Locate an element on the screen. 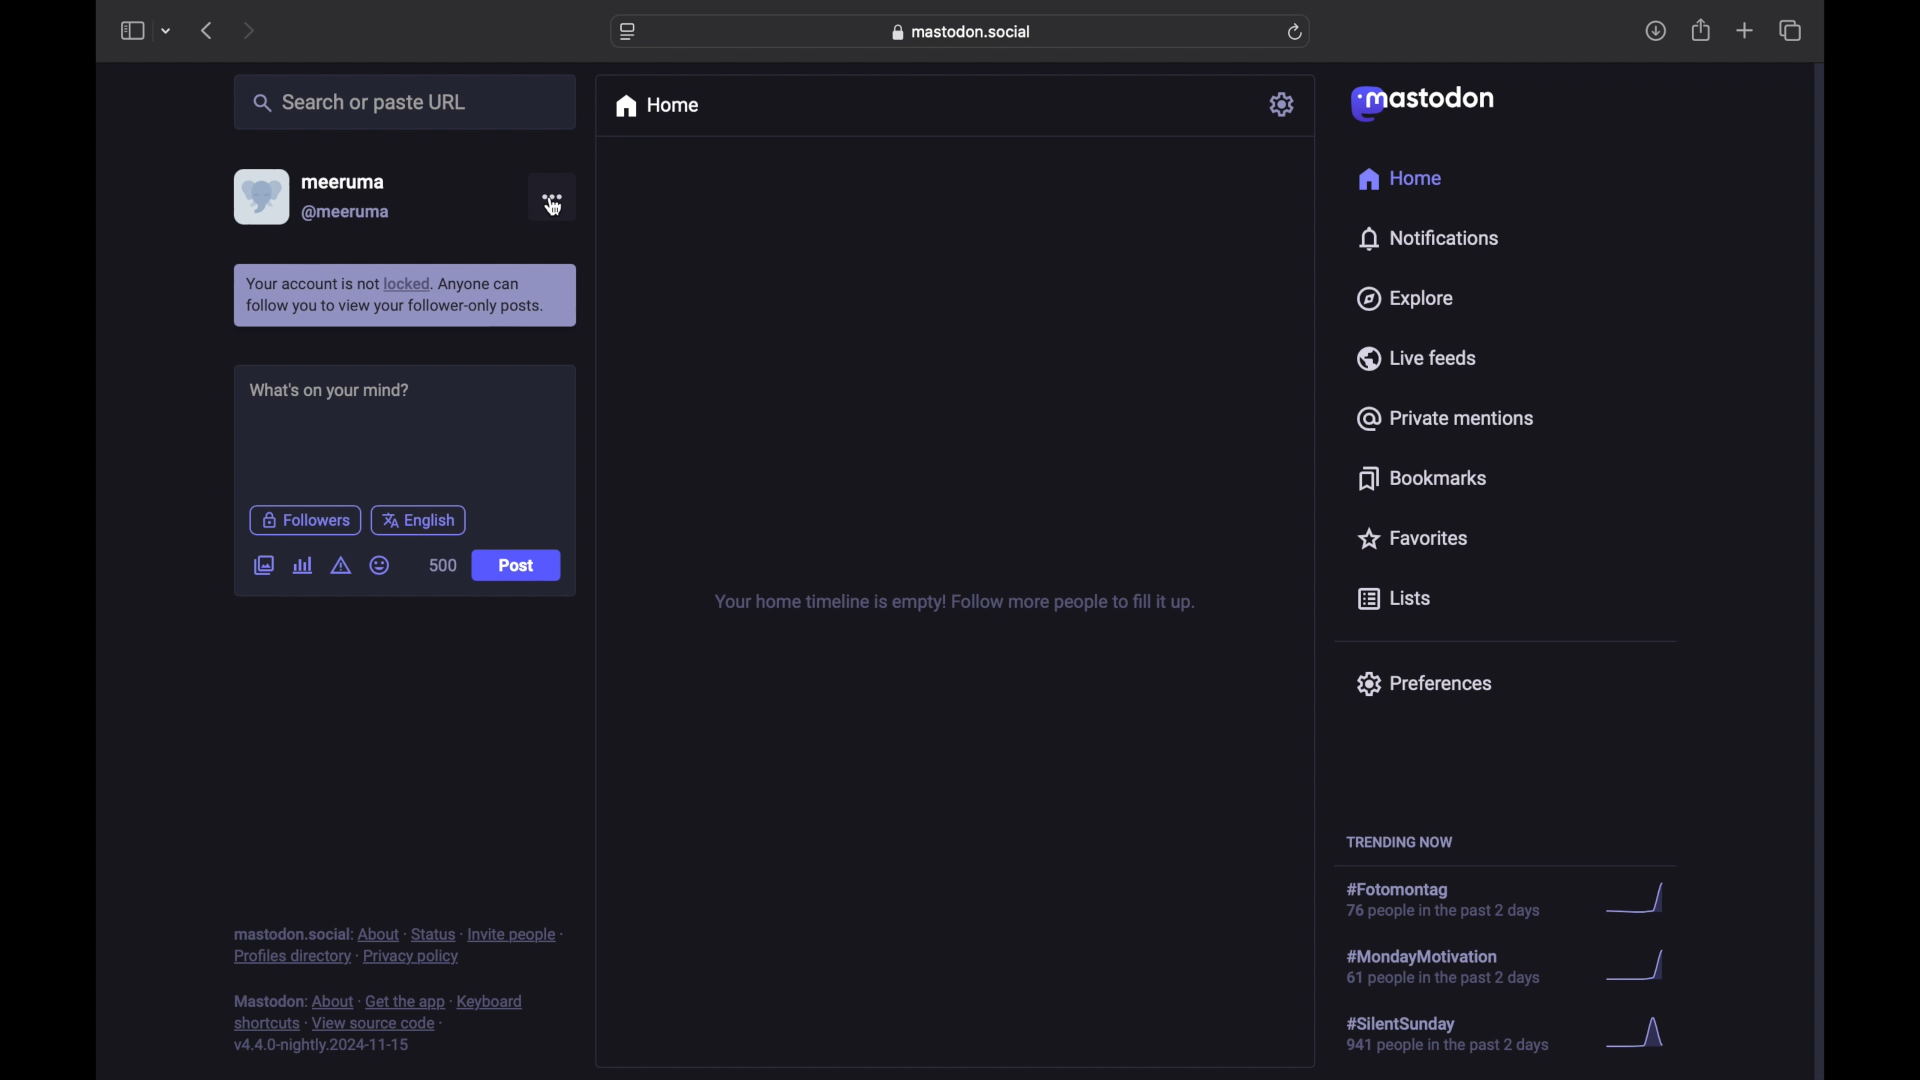 The image size is (1920, 1080). favorites is located at coordinates (1415, 539).